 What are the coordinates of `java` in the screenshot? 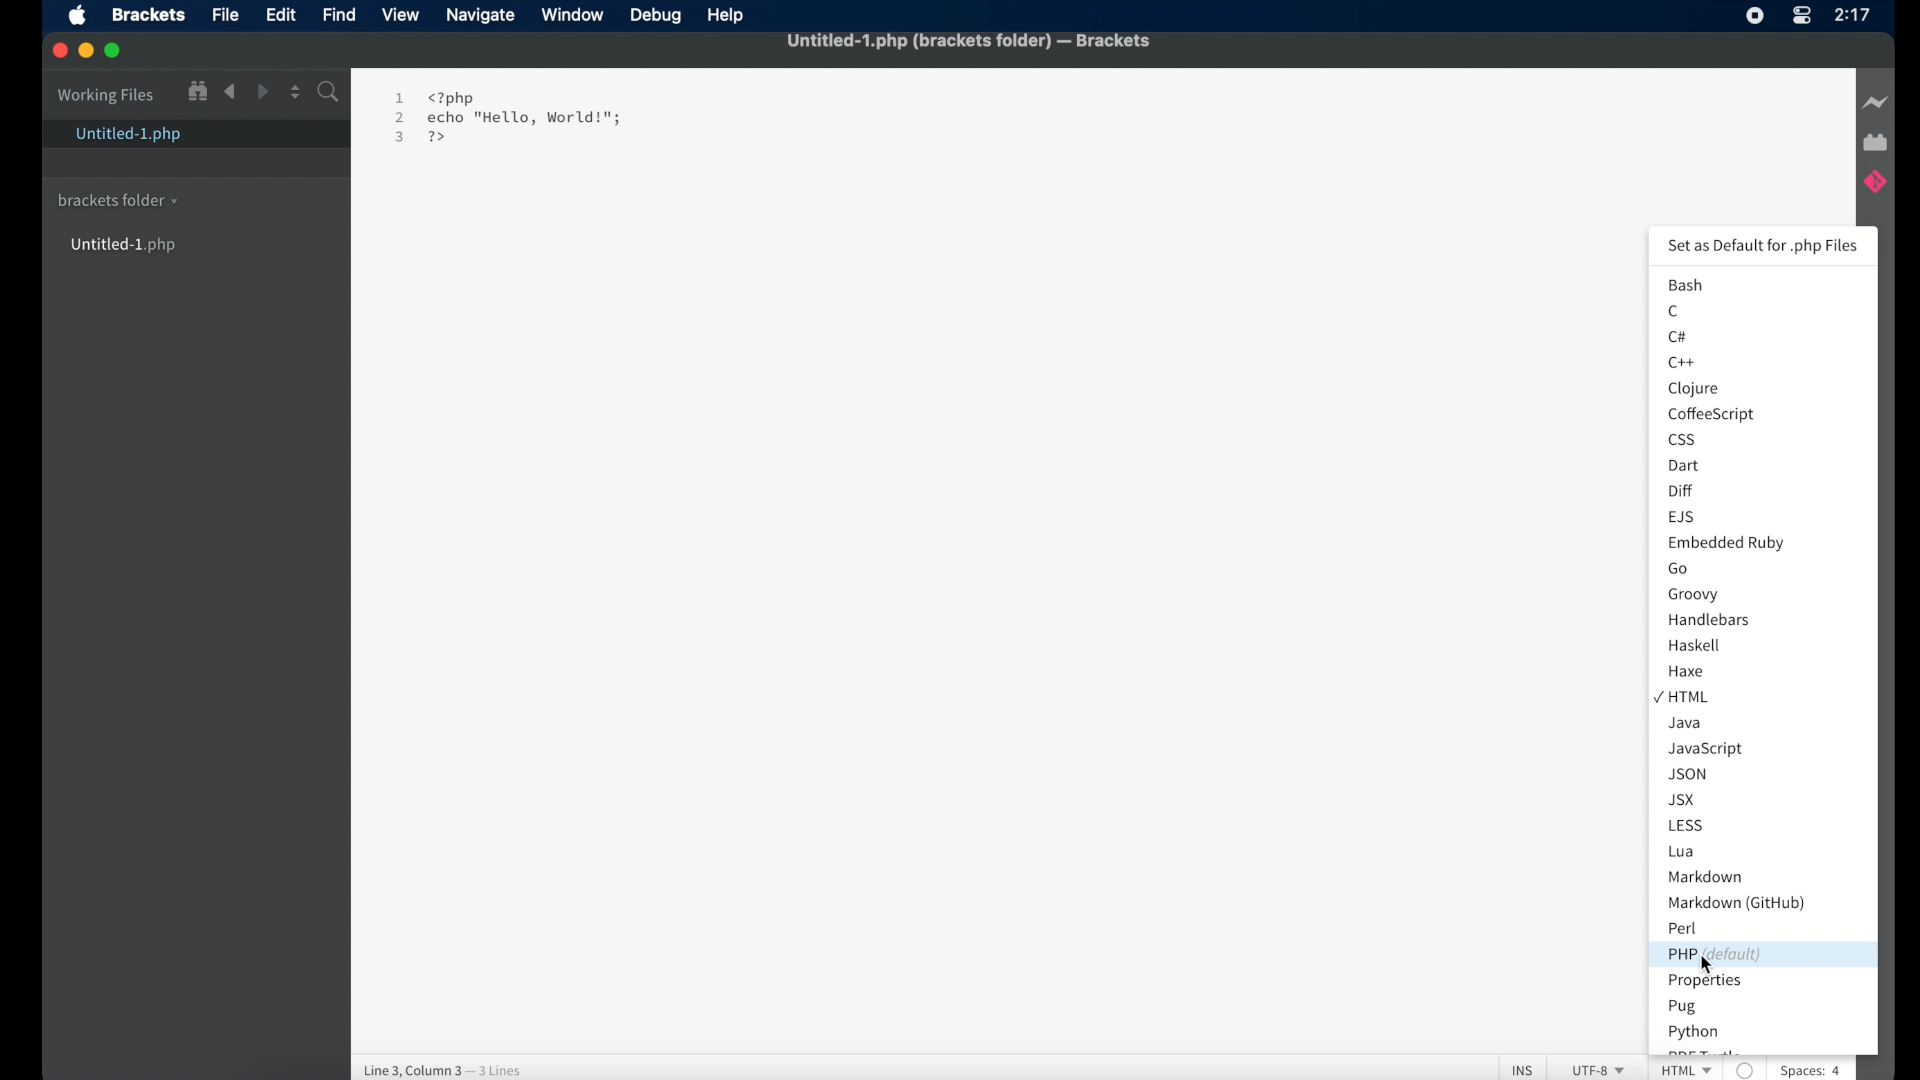 It's located at (1686, 724).